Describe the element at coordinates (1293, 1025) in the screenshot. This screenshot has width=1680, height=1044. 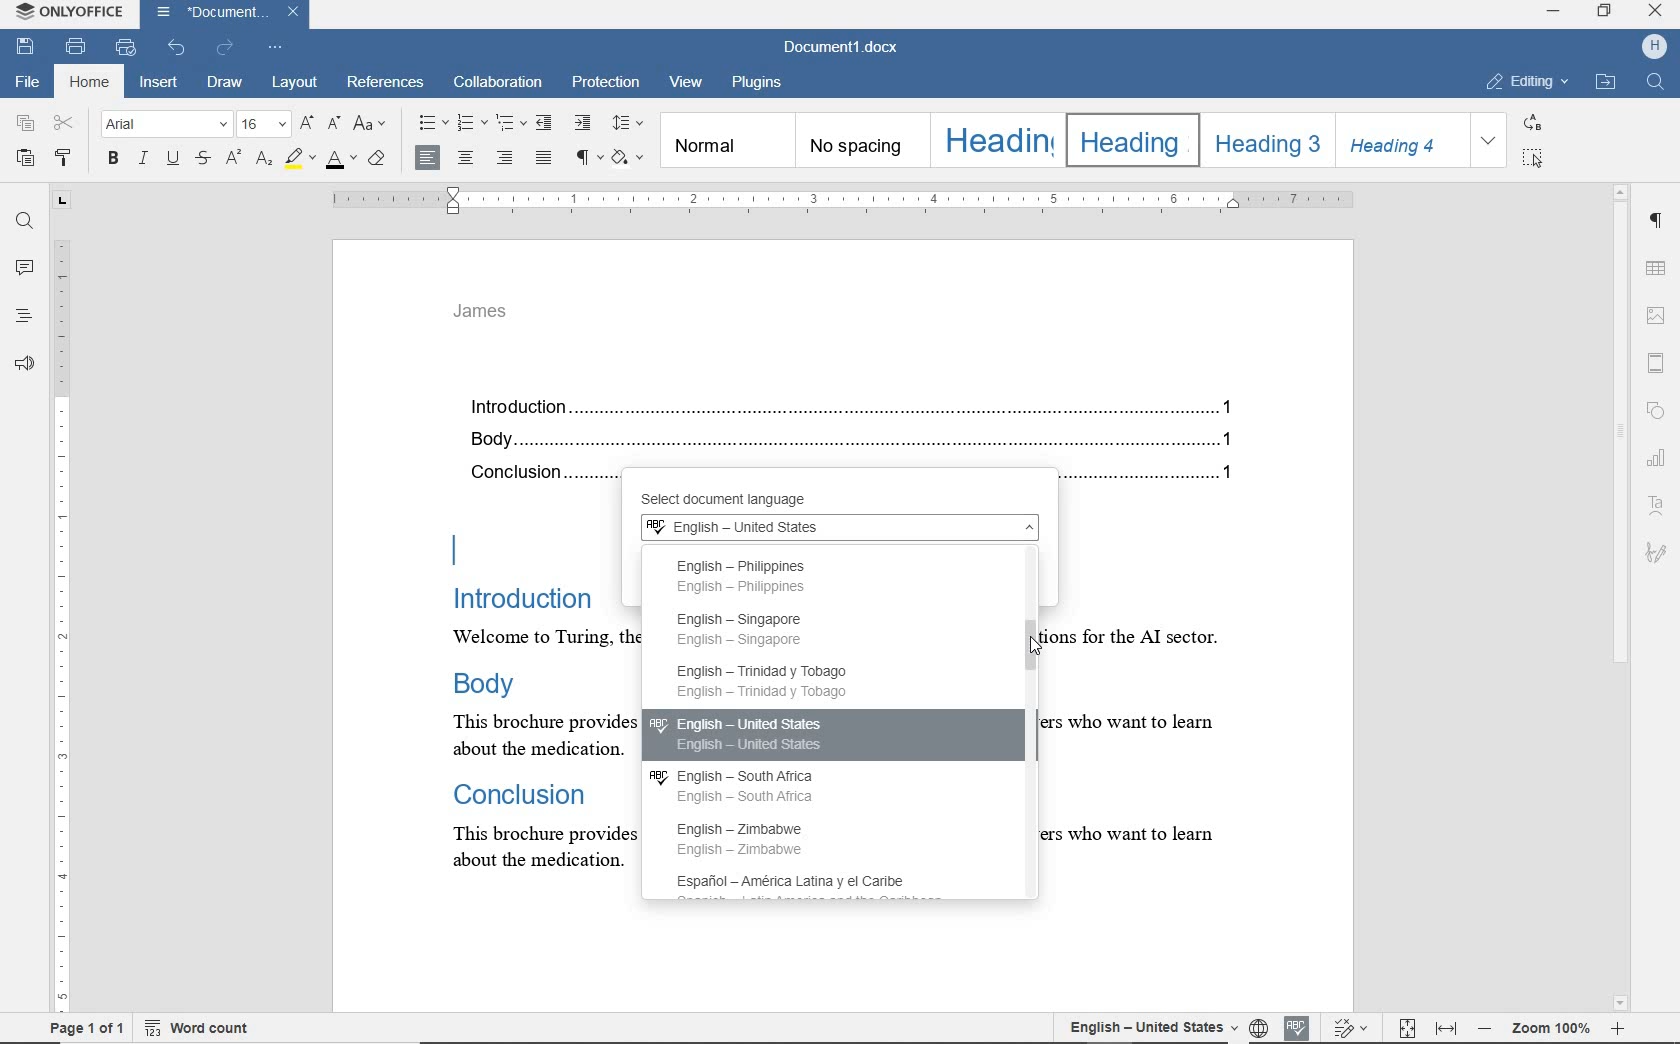
I see `spell check` at that location.